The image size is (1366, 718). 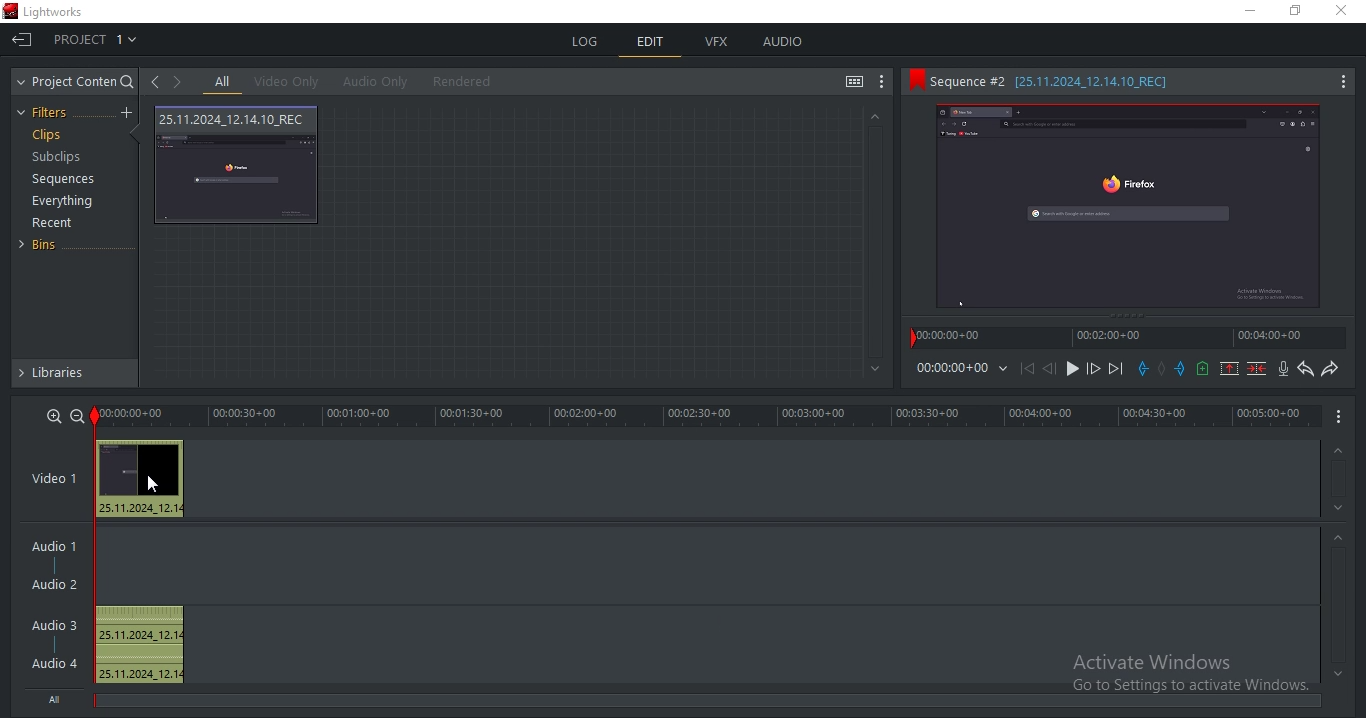 I want to click on , so click(x=1041, y=370).